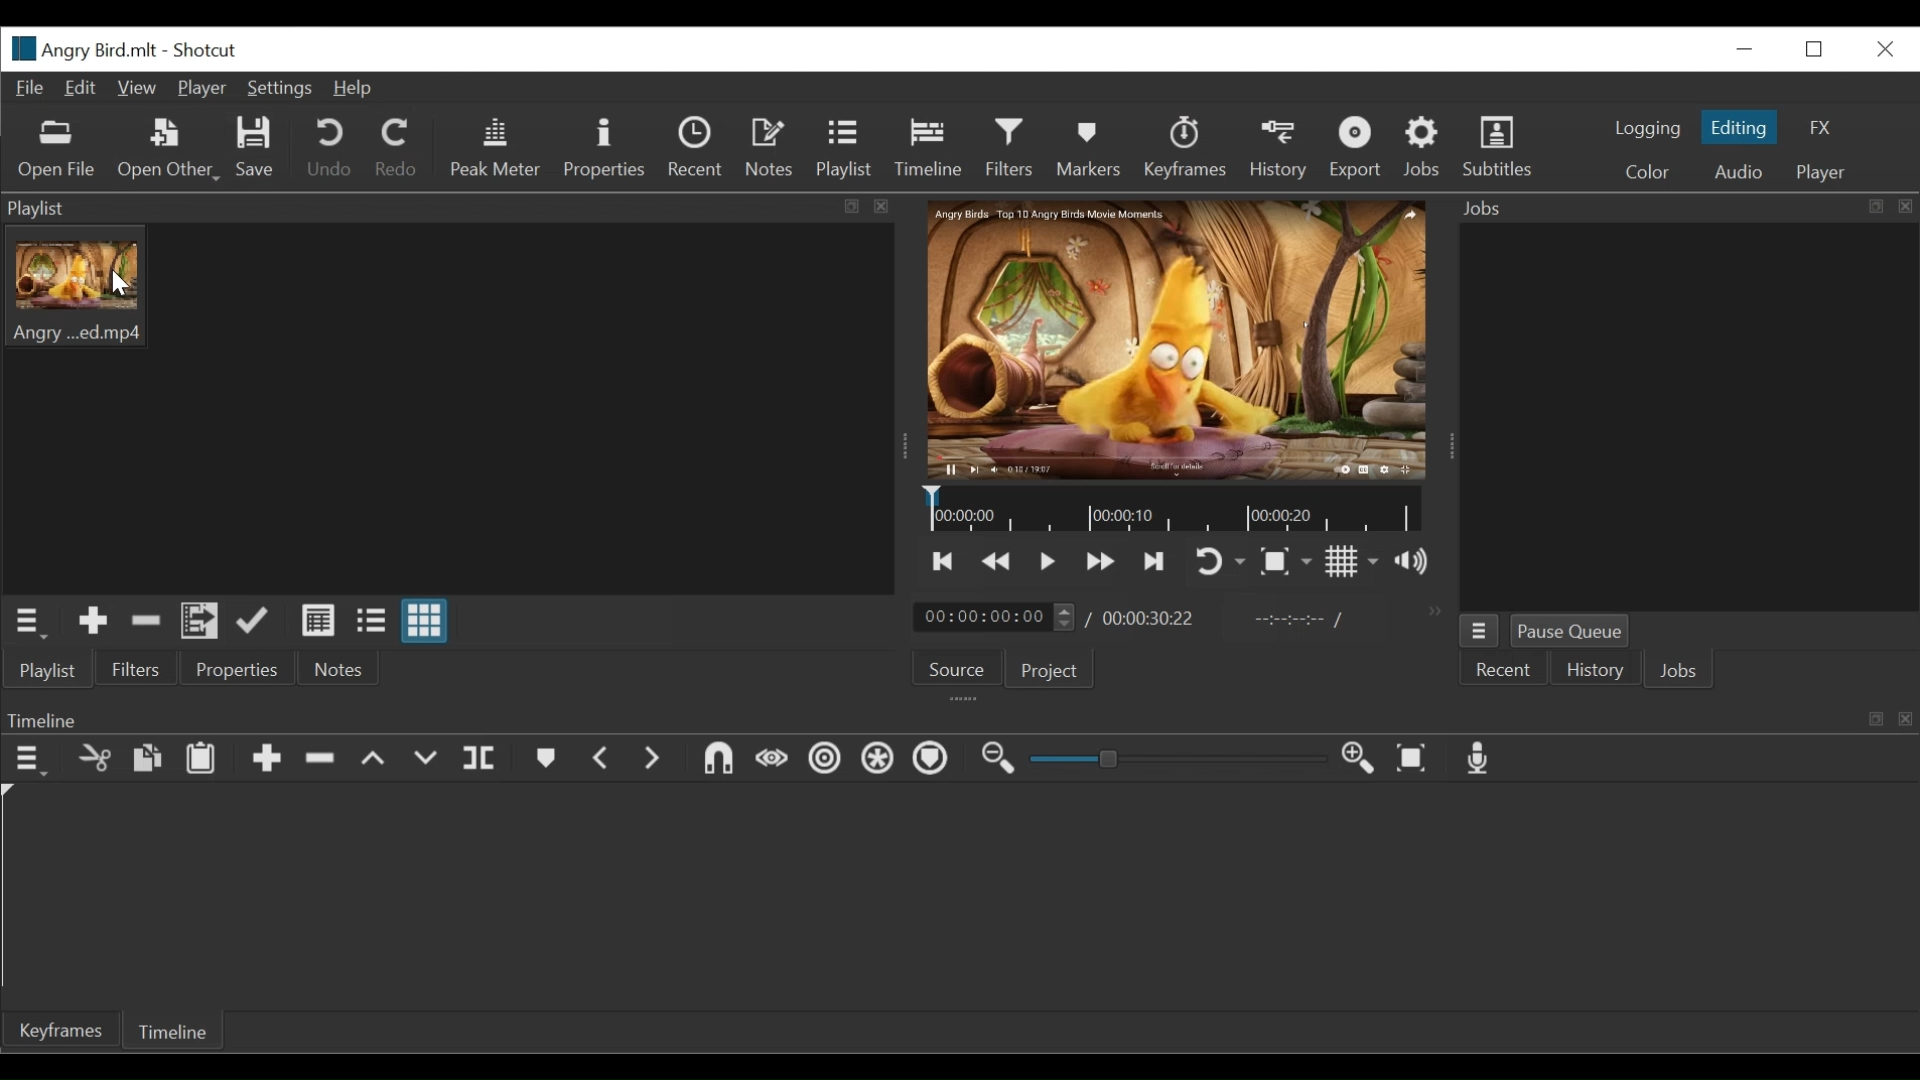  I want to click on File Name, so click(79, 48).